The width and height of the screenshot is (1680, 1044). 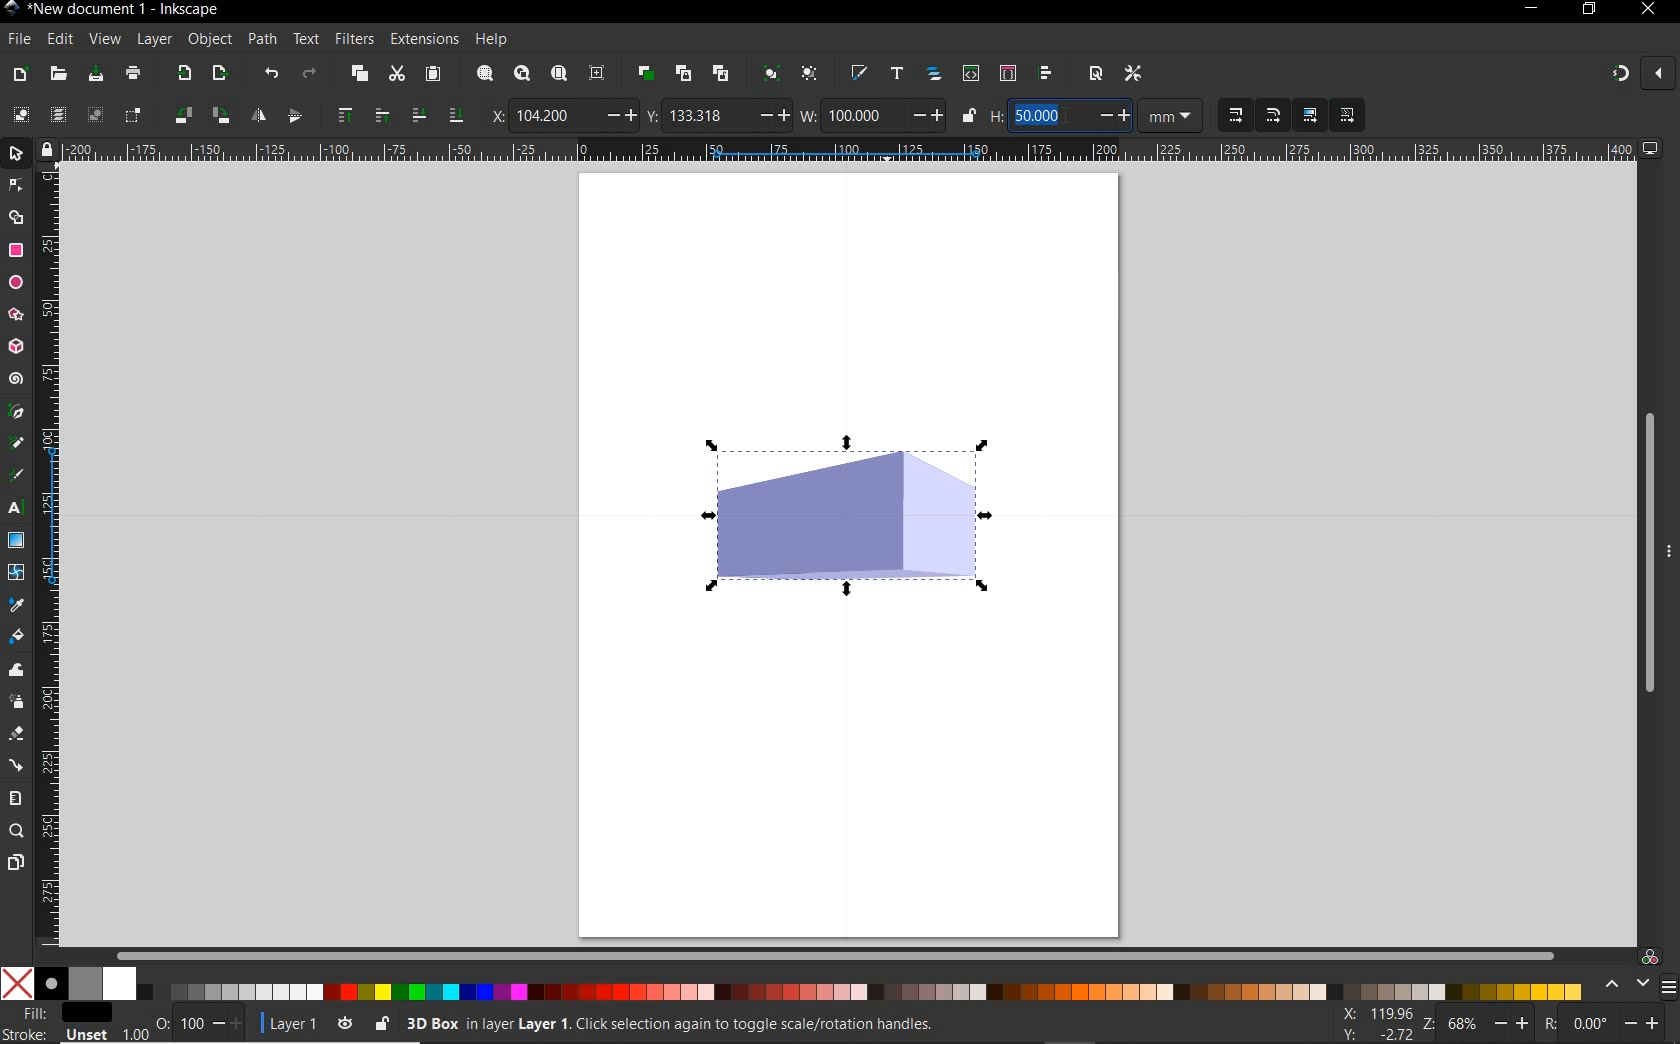 I want to click on h, so click(x=996, y=116).